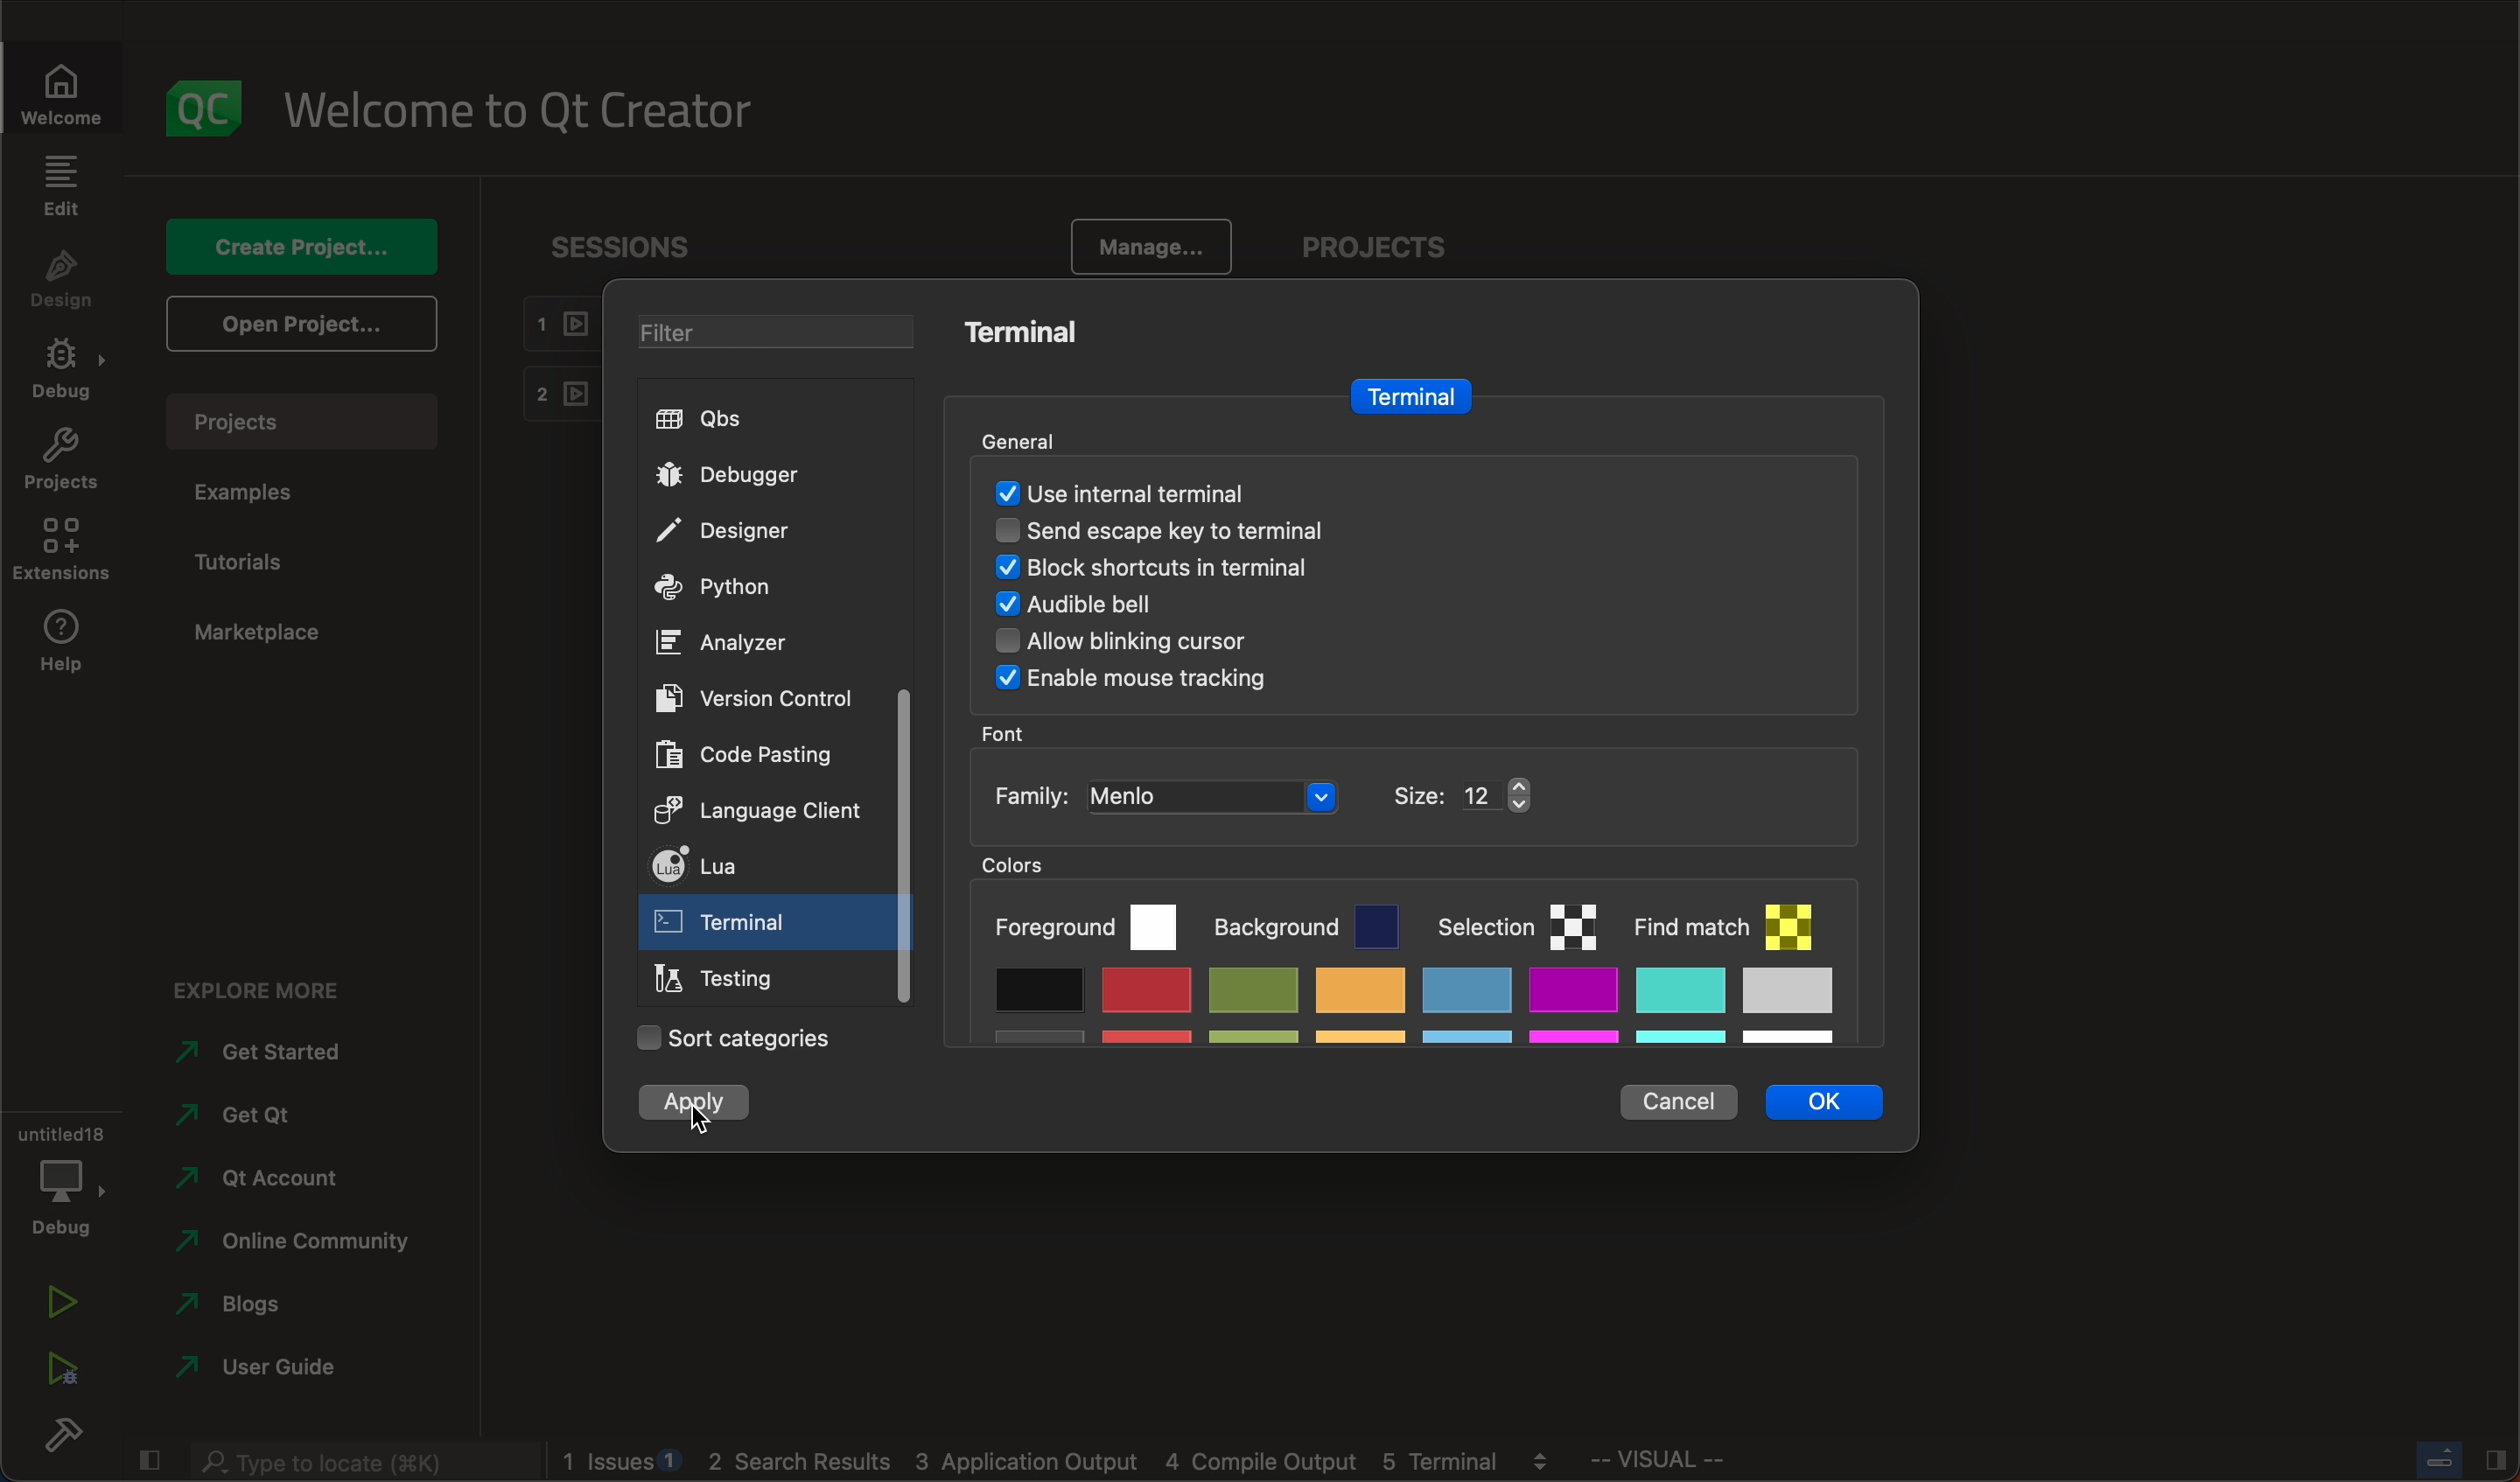 This screenshot has height=1482, width=2520. I want to click on terminal, so click(1409, 394).